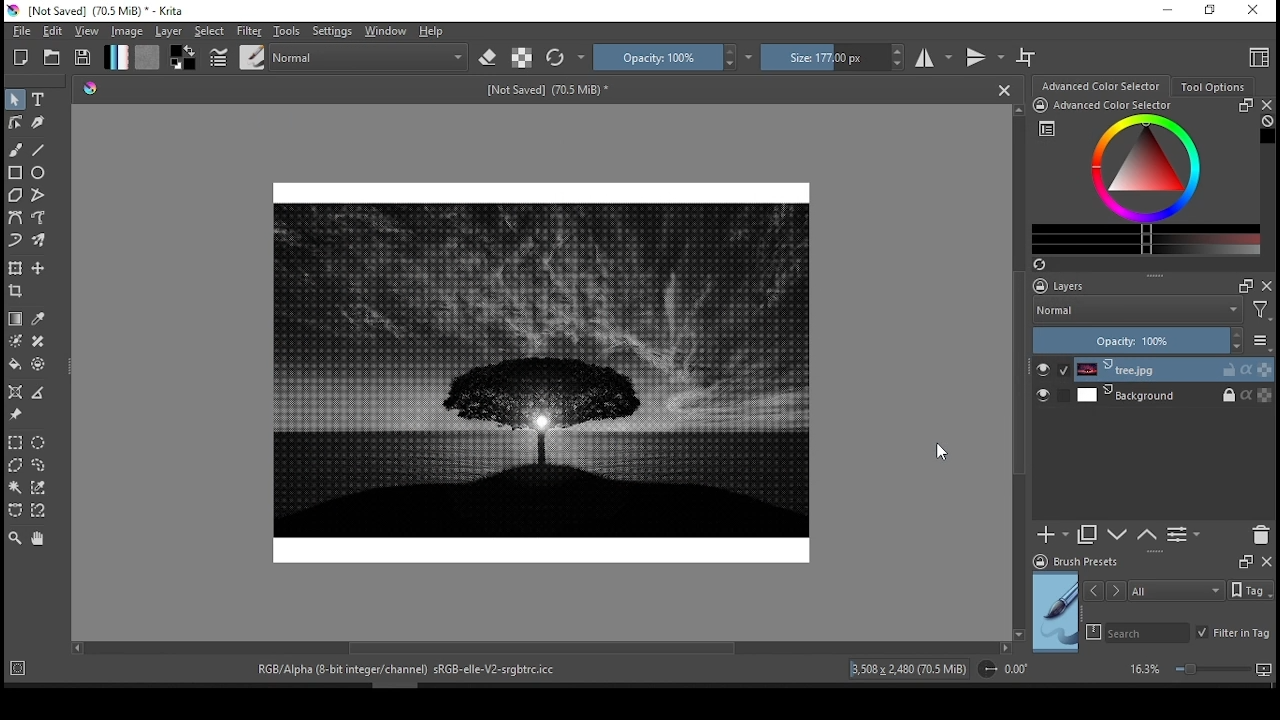 This screenshot has width=1280, height=720. What do you see at coordinates (1052, 368) in the screenshot?
I see `layer visibility on/off` at bounding box center [1052, 368].